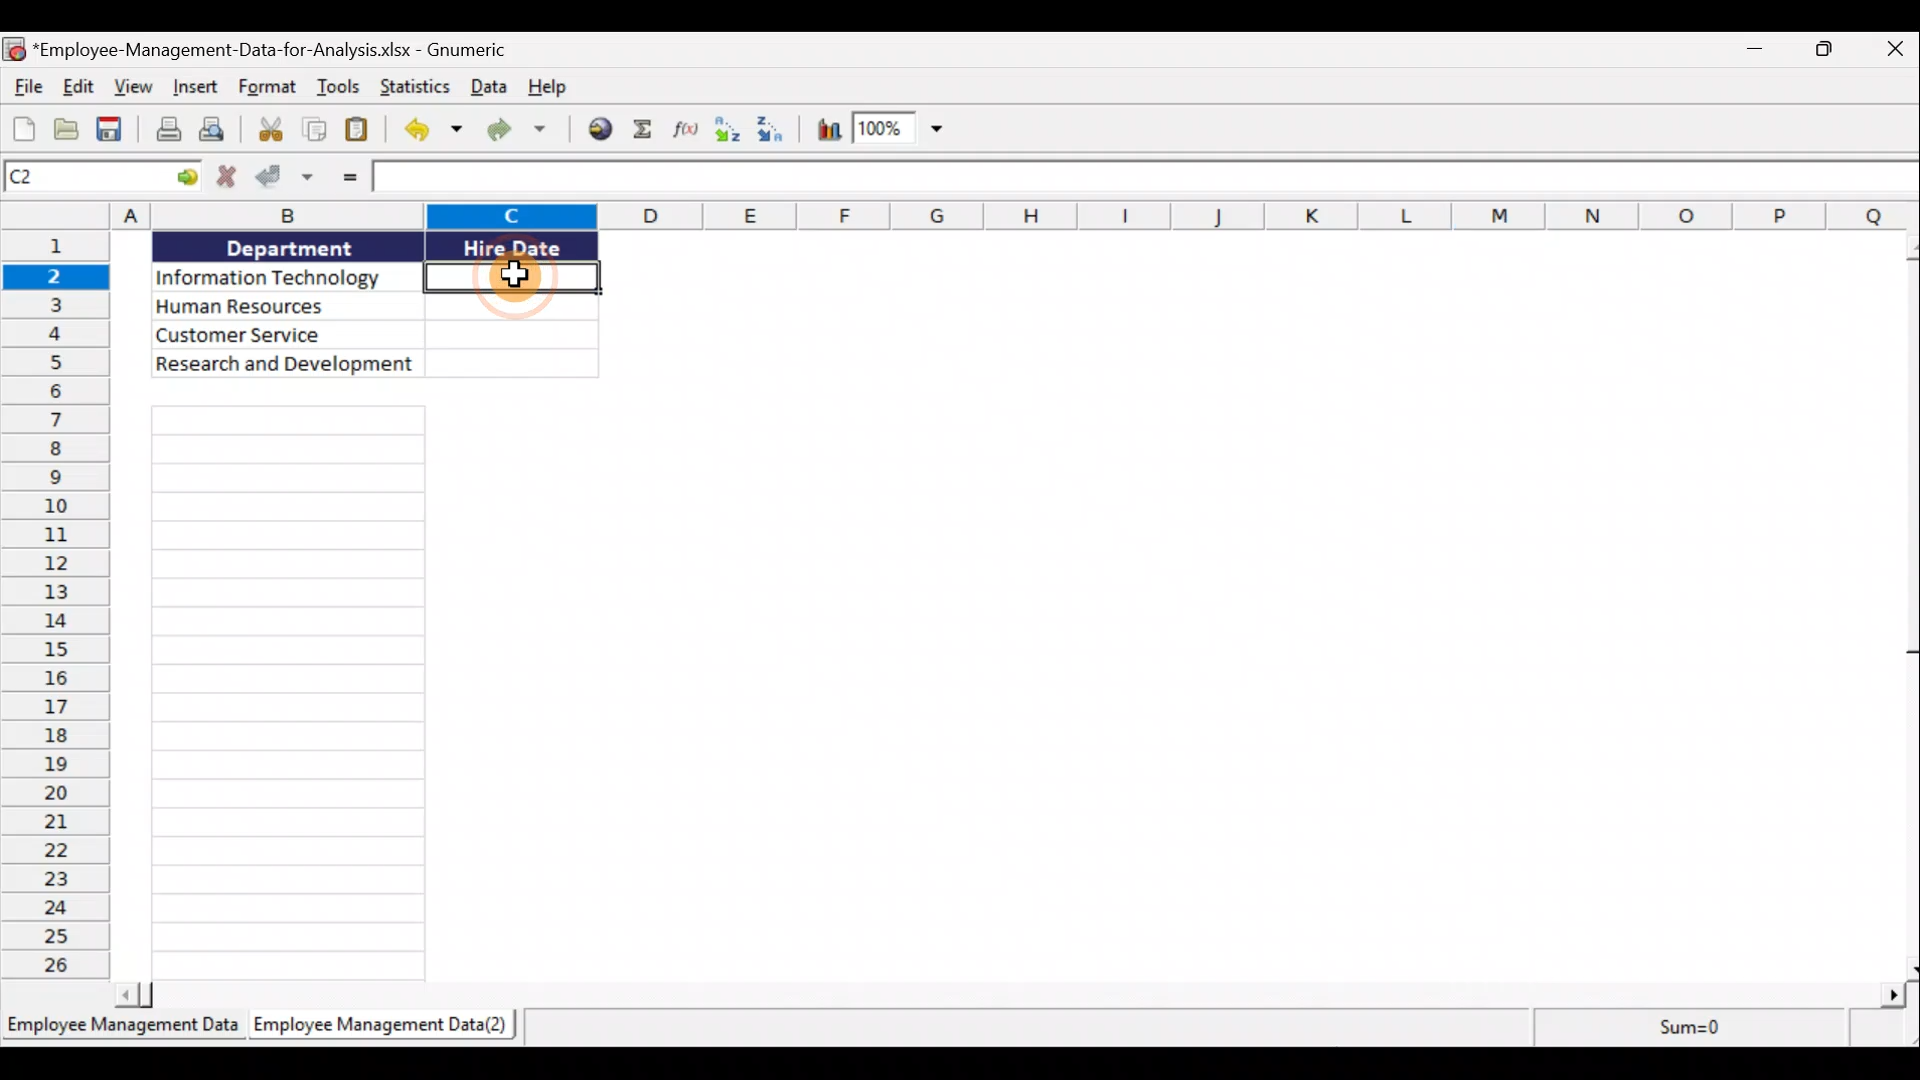 The width and height of the screenshot is (1920, 1080). What do you see at coordinates (692, 131) in the screenshot?
I see `Edit a function in the current cell` at bounding box center [692, 131].